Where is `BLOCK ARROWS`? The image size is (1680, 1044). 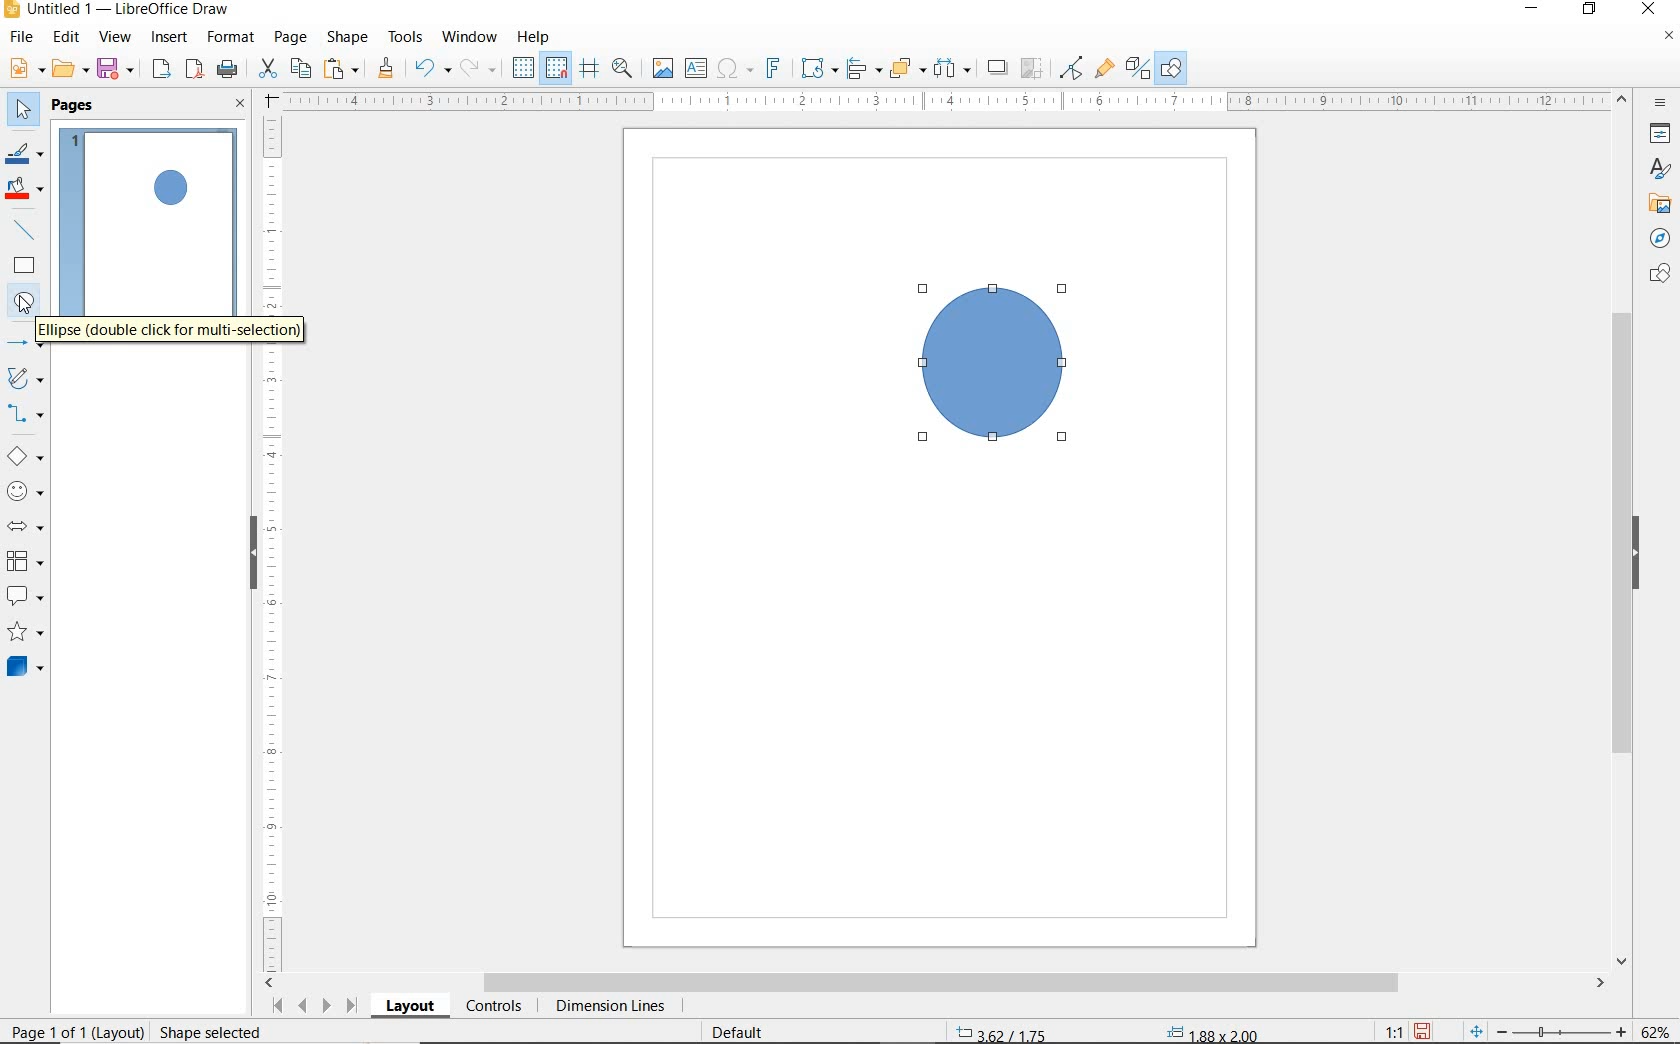
BLOCK ARROWS is located at coordinates (24, 523).